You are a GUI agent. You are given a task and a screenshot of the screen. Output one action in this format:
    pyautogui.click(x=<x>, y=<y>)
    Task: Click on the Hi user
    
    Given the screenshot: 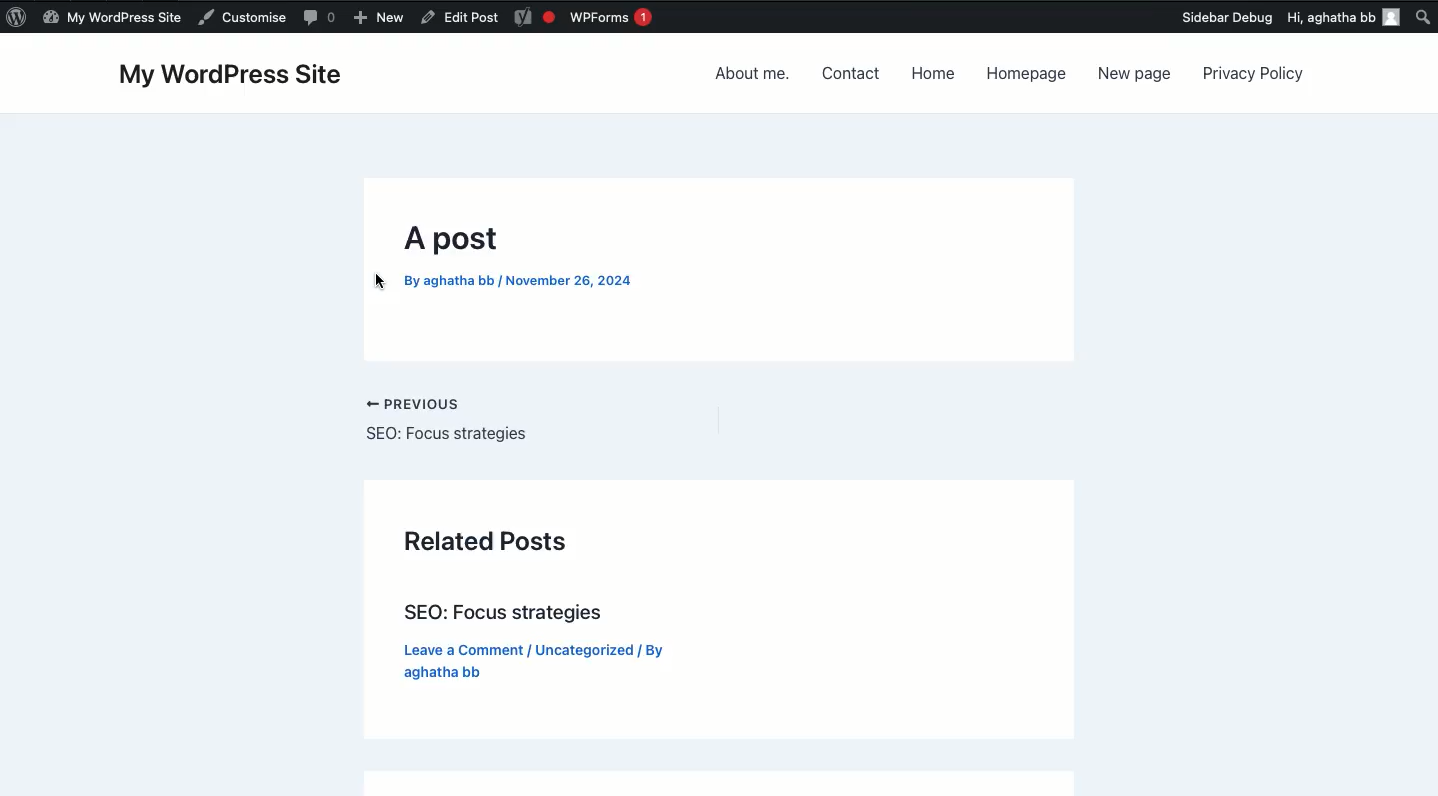 What is the action you would take?
    pyautogui.click(x=1342, y=17)
    